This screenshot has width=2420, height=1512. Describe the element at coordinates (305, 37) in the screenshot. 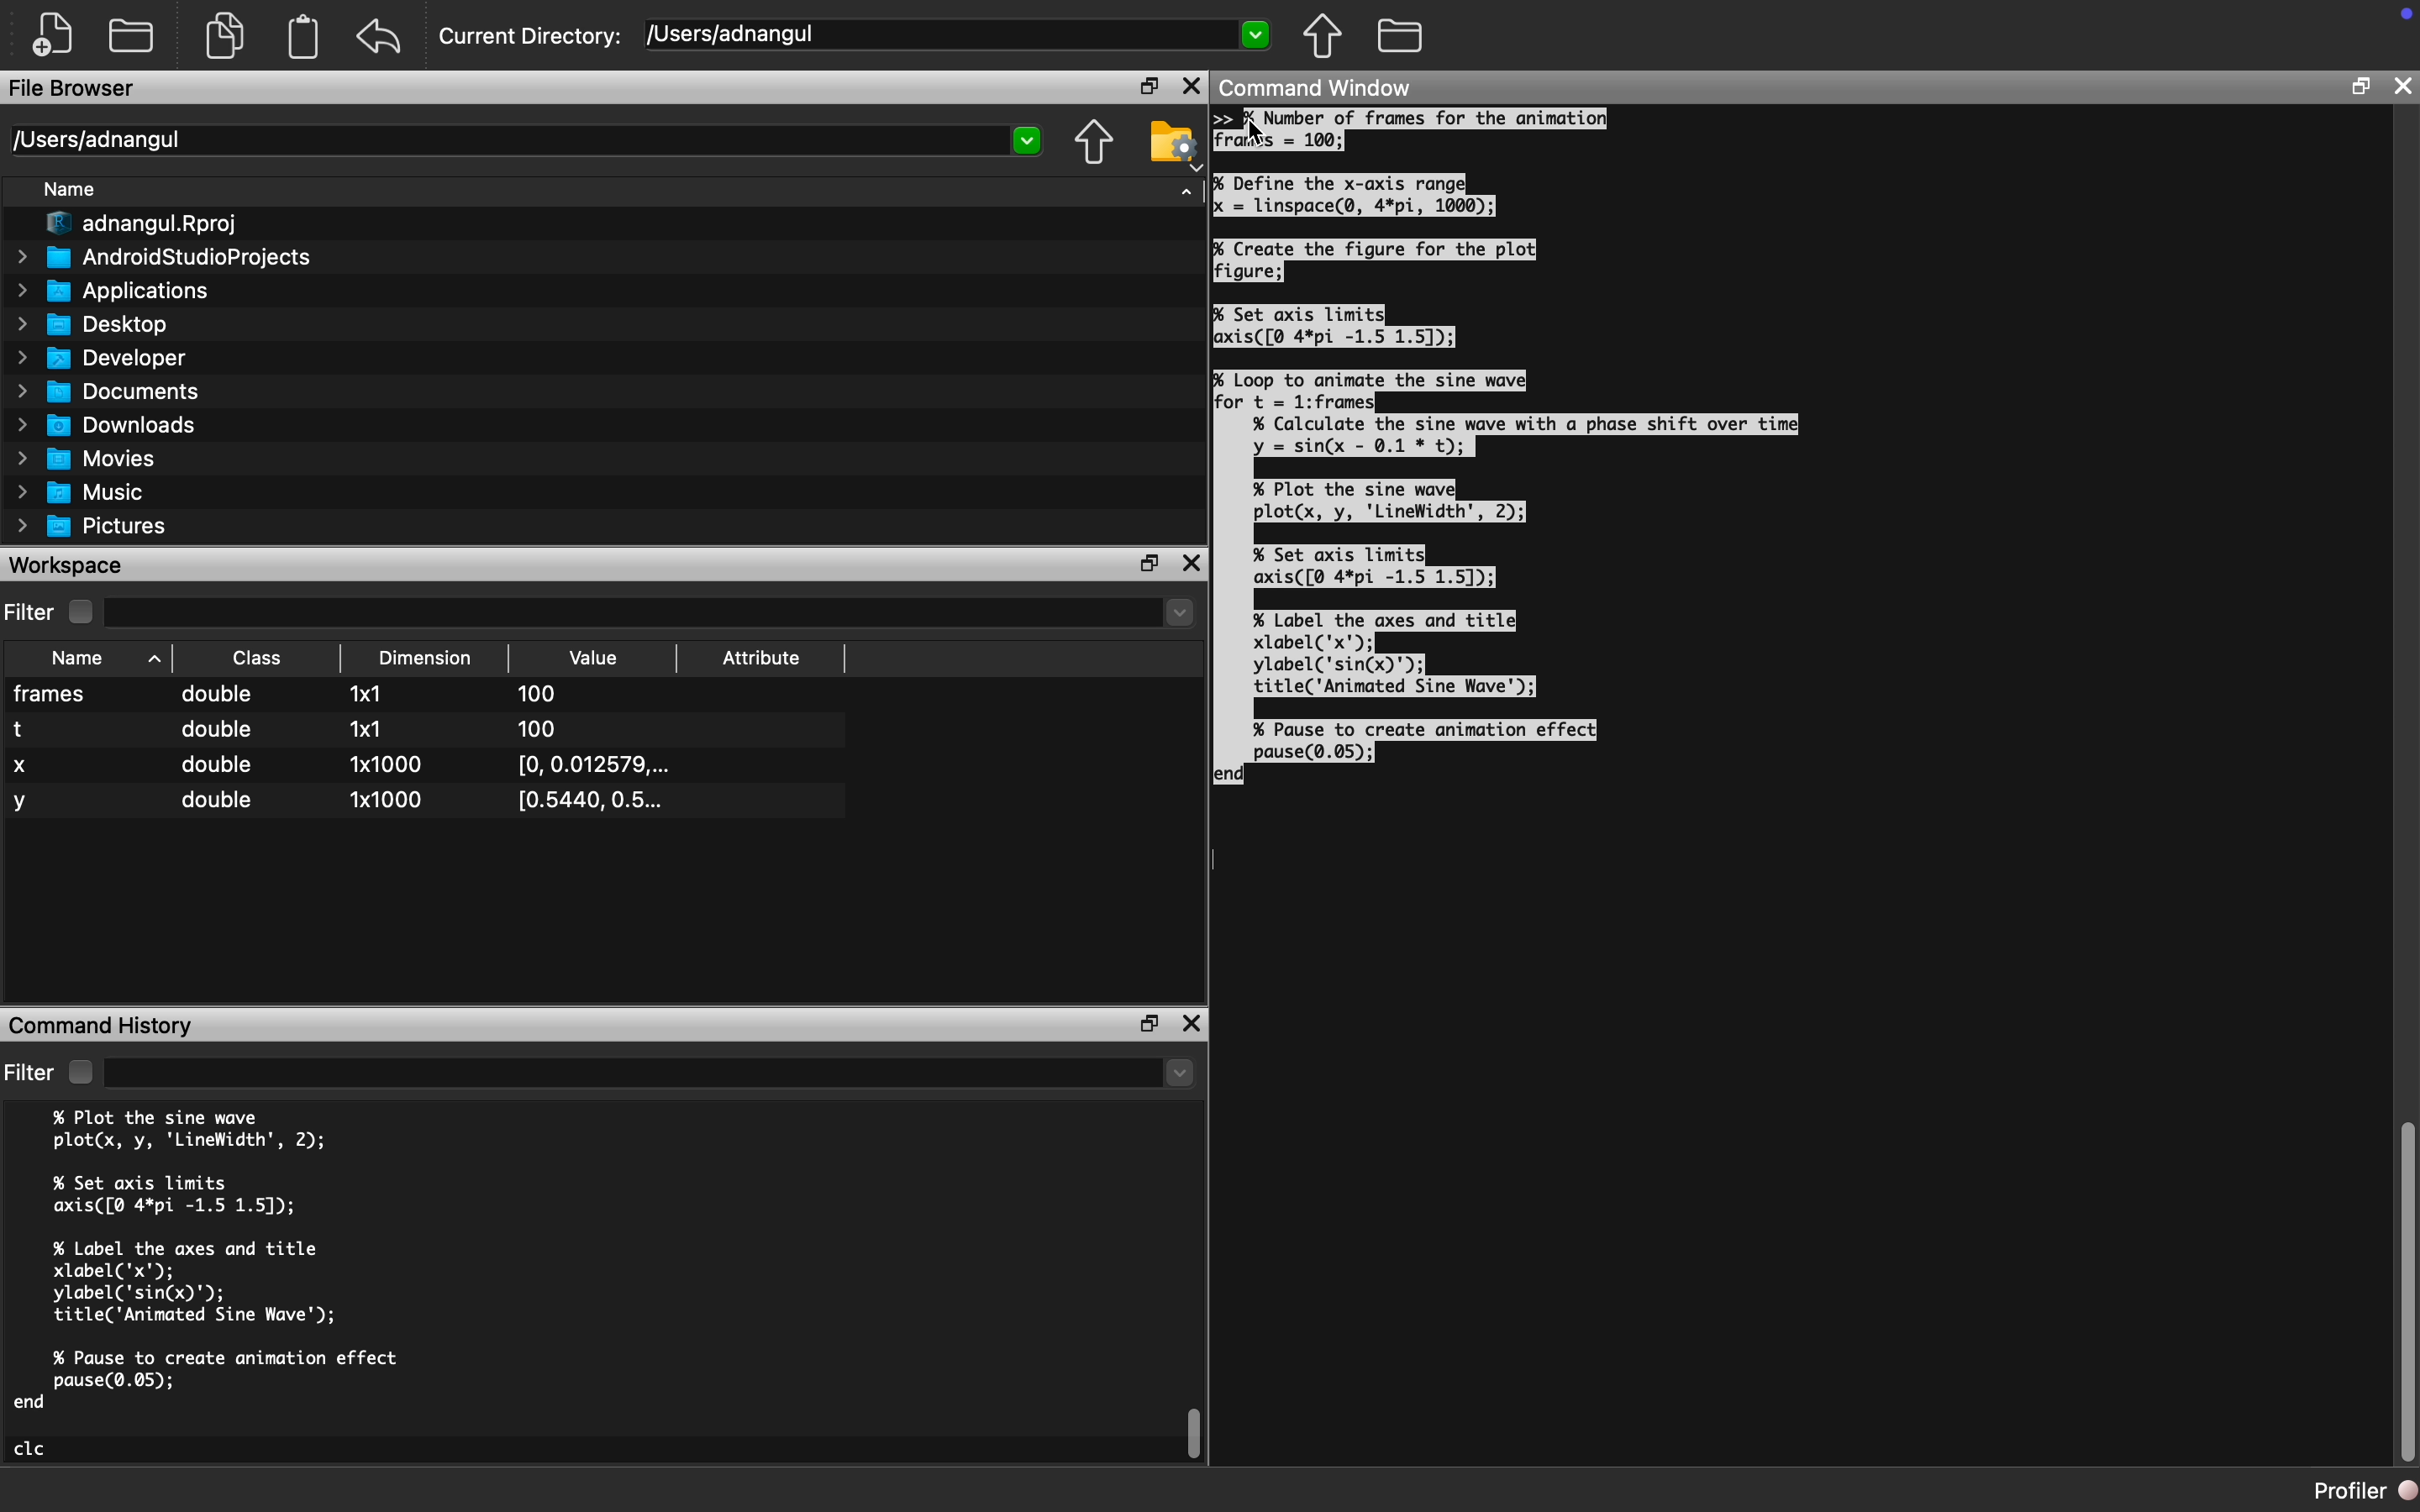

I see `Clipboard` at that location.